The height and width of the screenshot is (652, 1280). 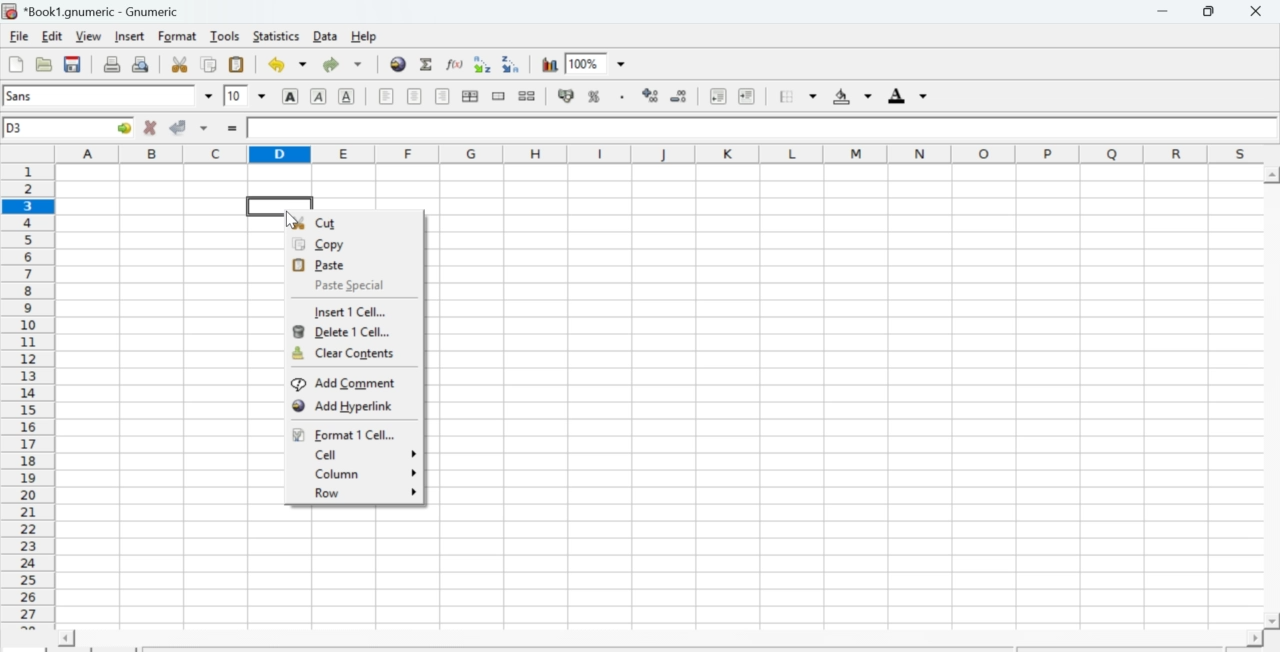 I want to click on Include thousands separator, so click(x=622, y=98).